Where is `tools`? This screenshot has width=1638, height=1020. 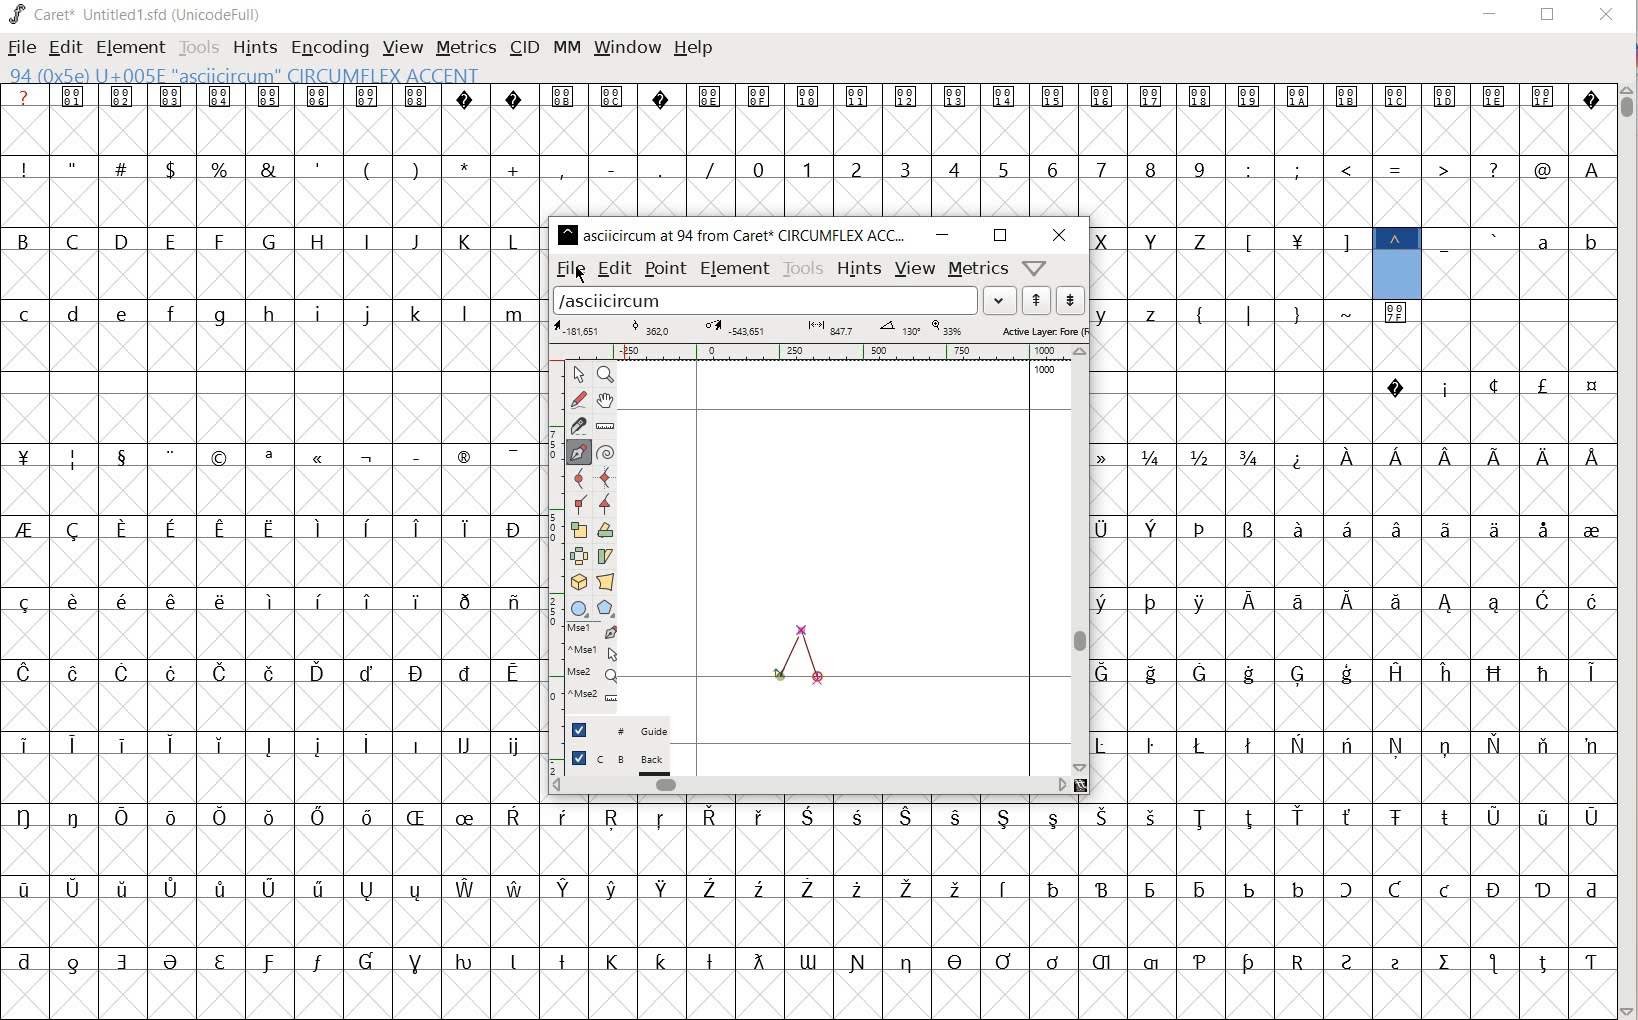 tools is located at coordinates (804, 268).